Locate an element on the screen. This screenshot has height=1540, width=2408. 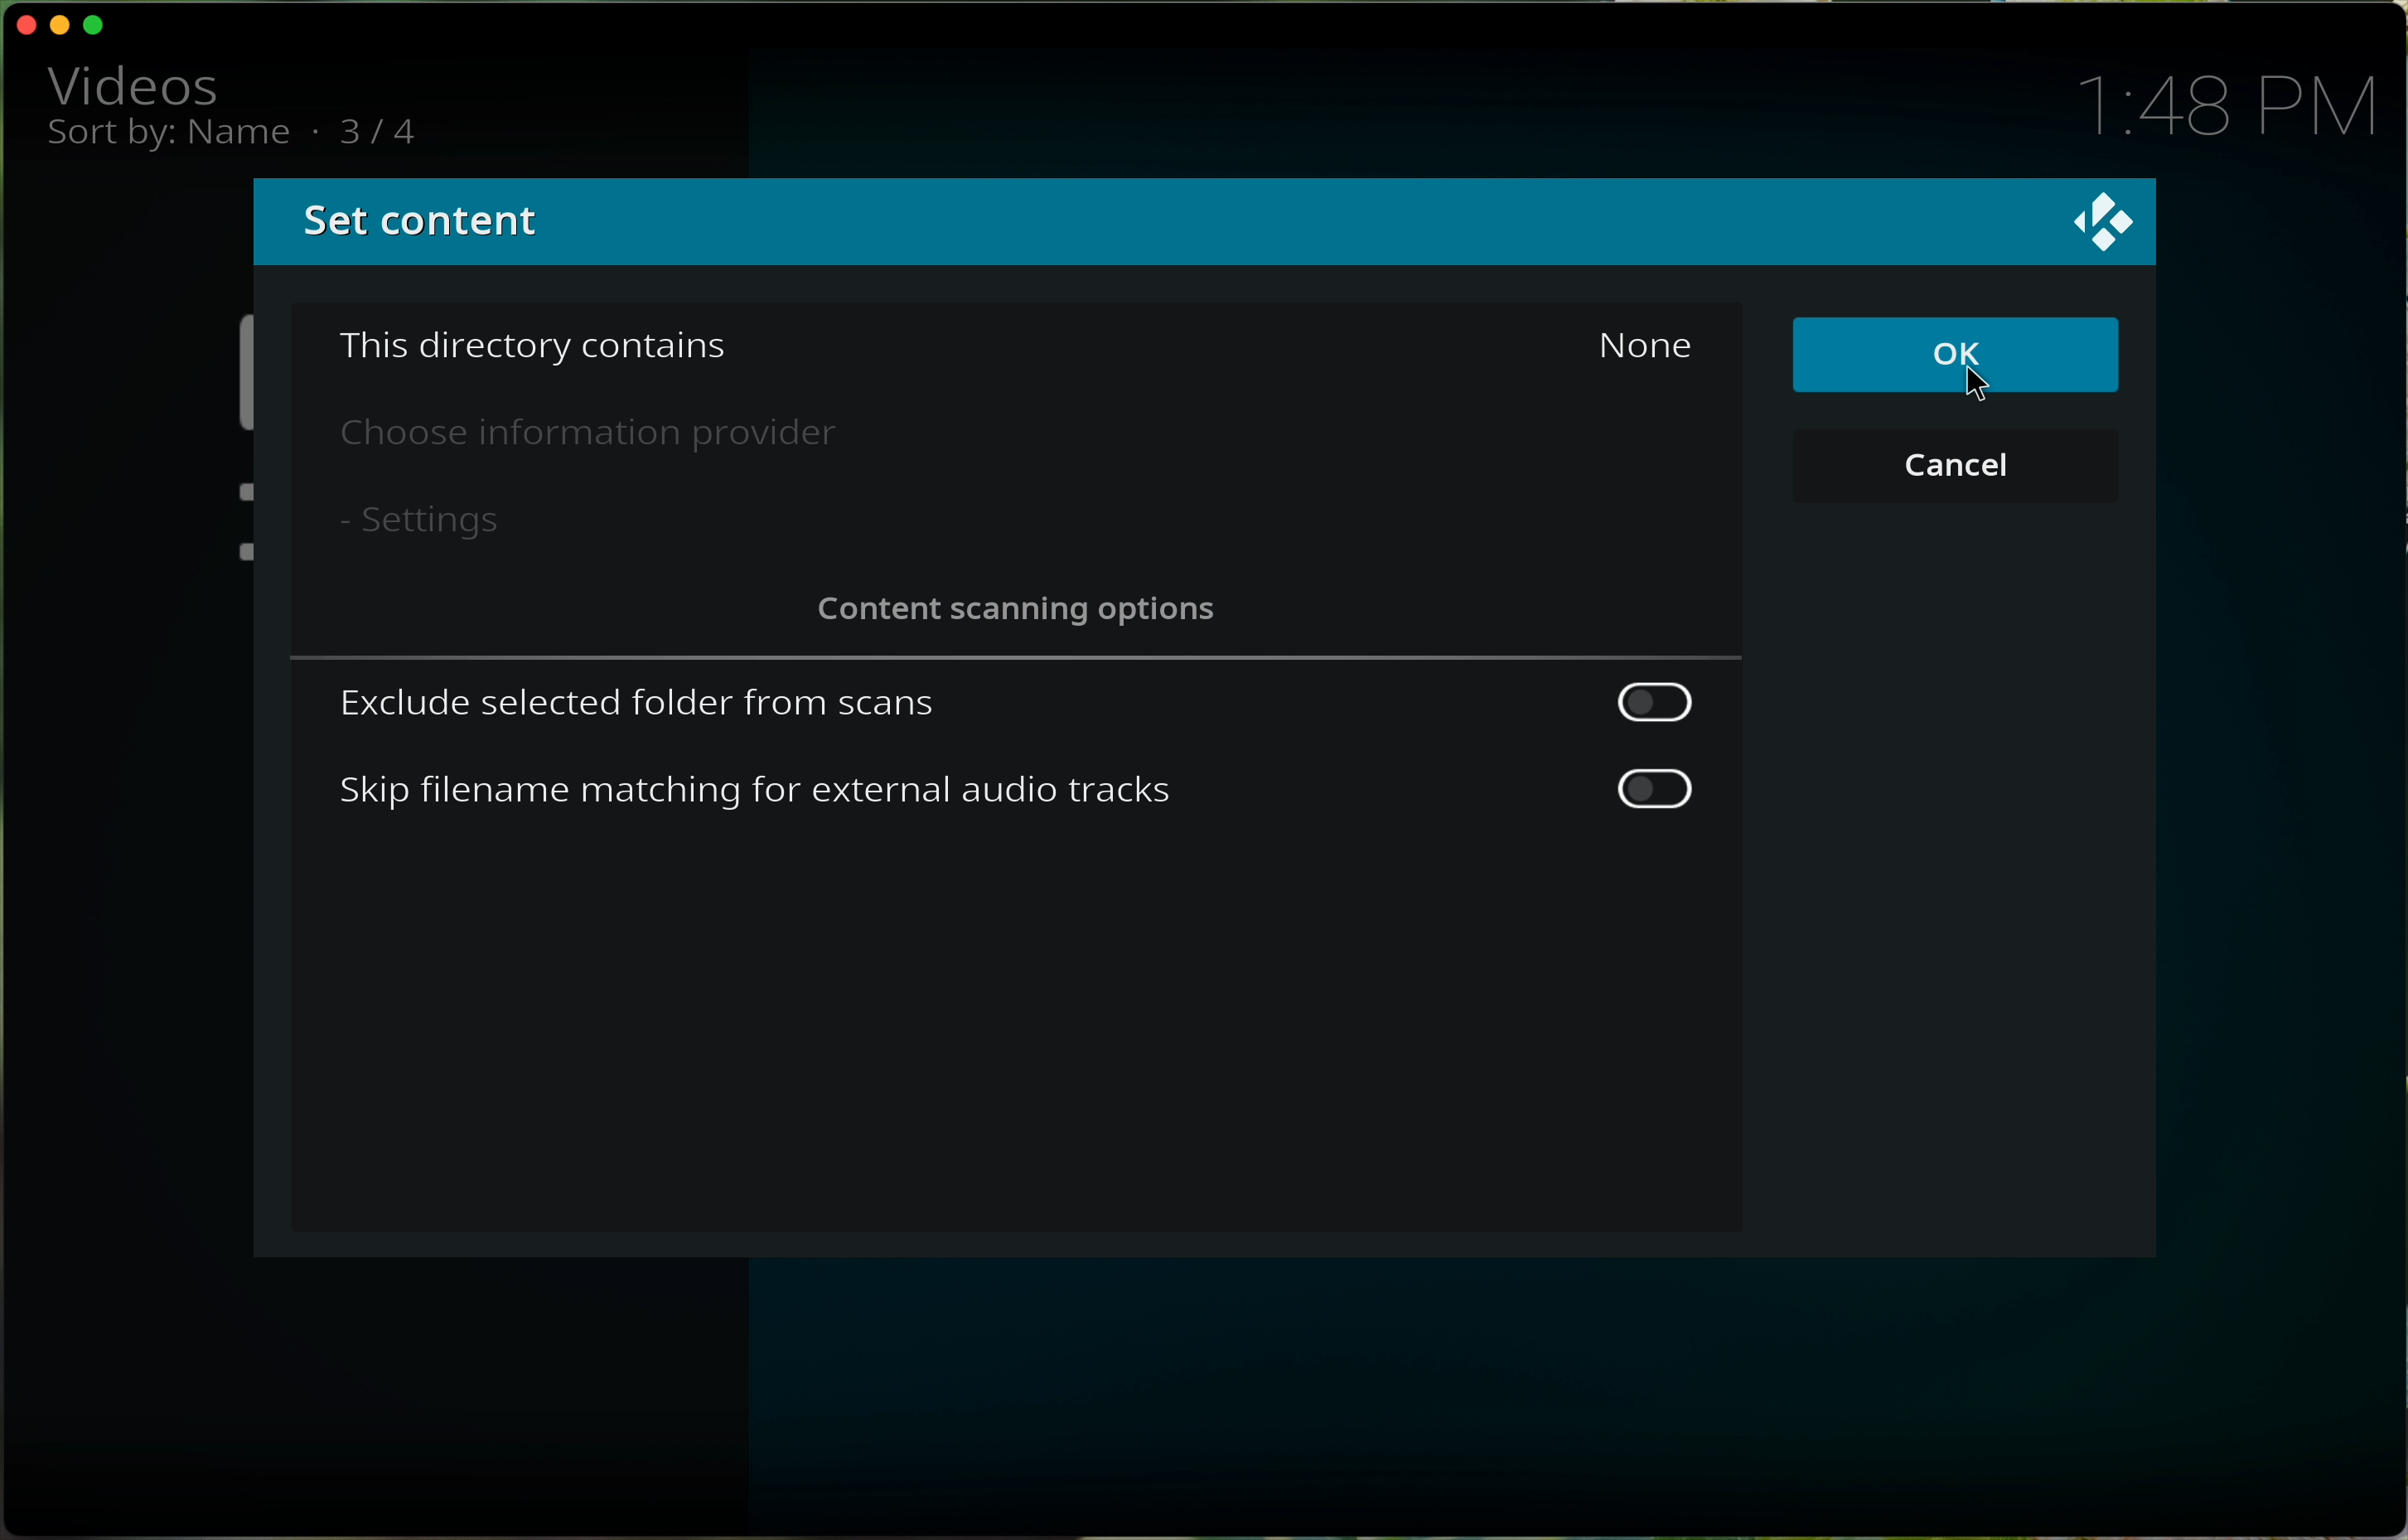
sort by name is located at coordinates (170, 140).